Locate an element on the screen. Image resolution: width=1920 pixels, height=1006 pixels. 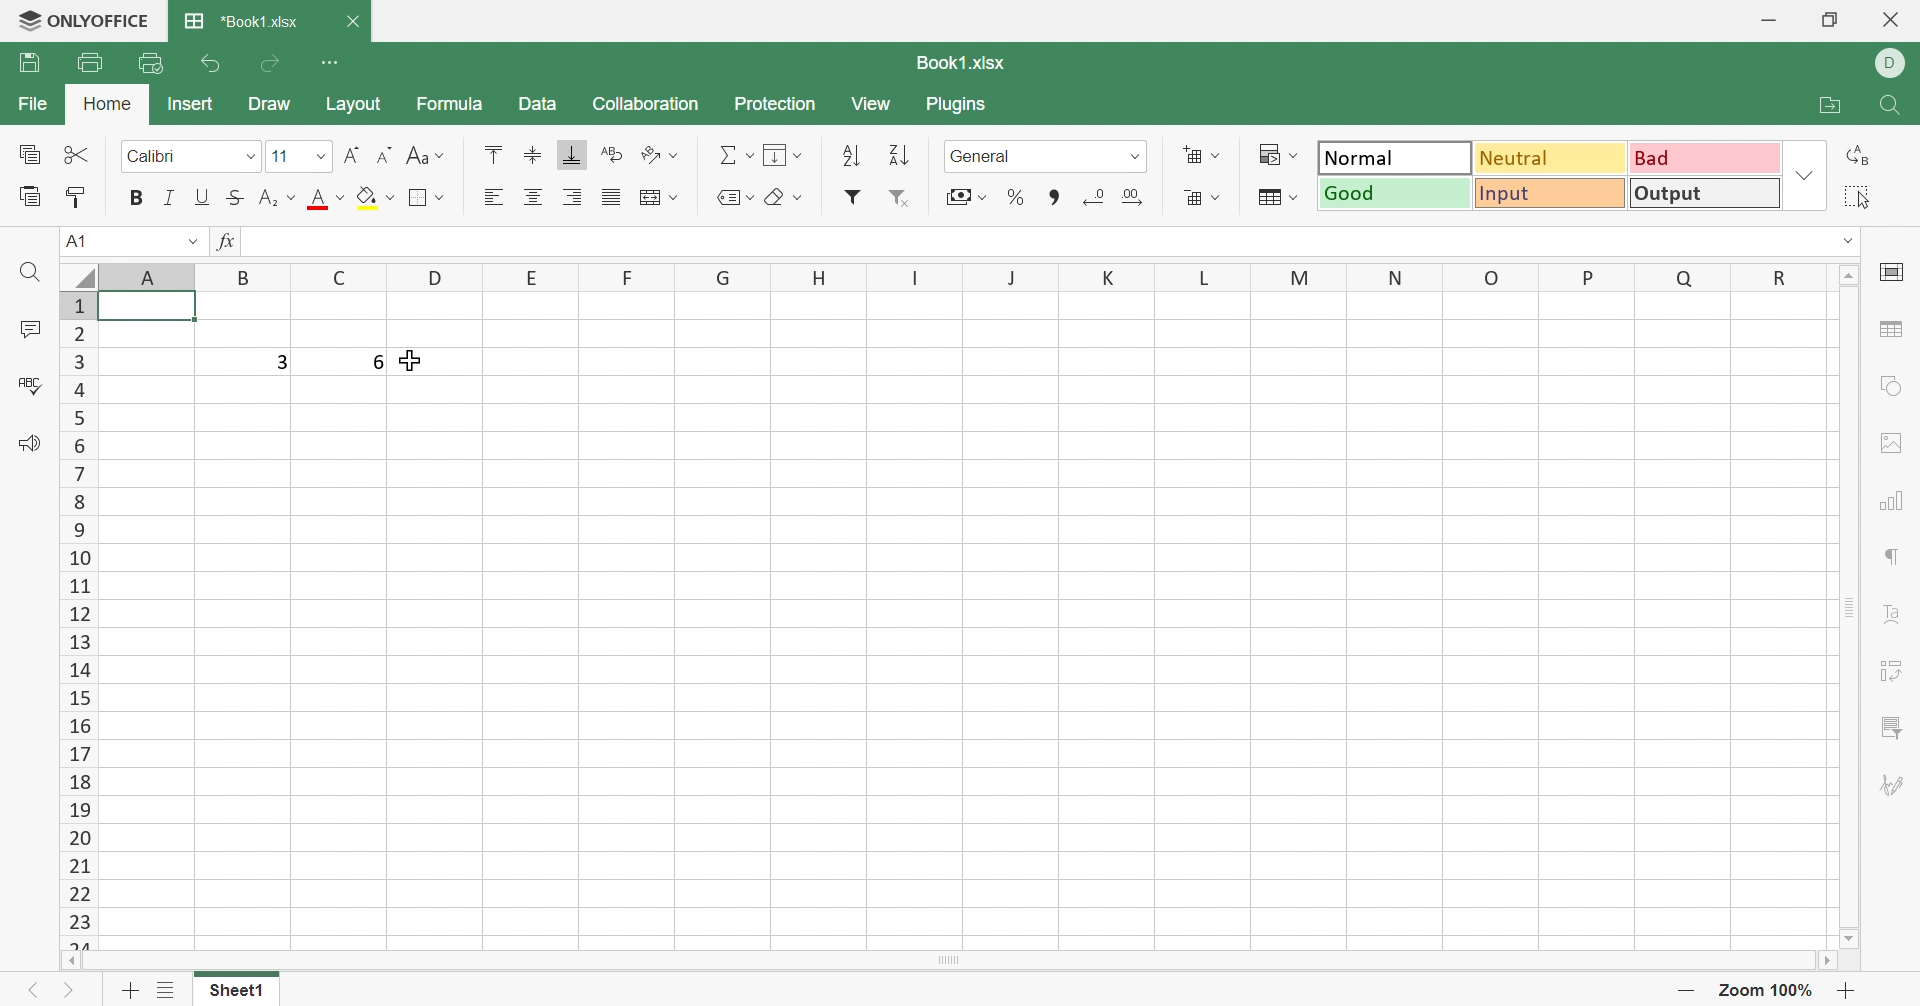
Protection is located at coordinates (774, 104).